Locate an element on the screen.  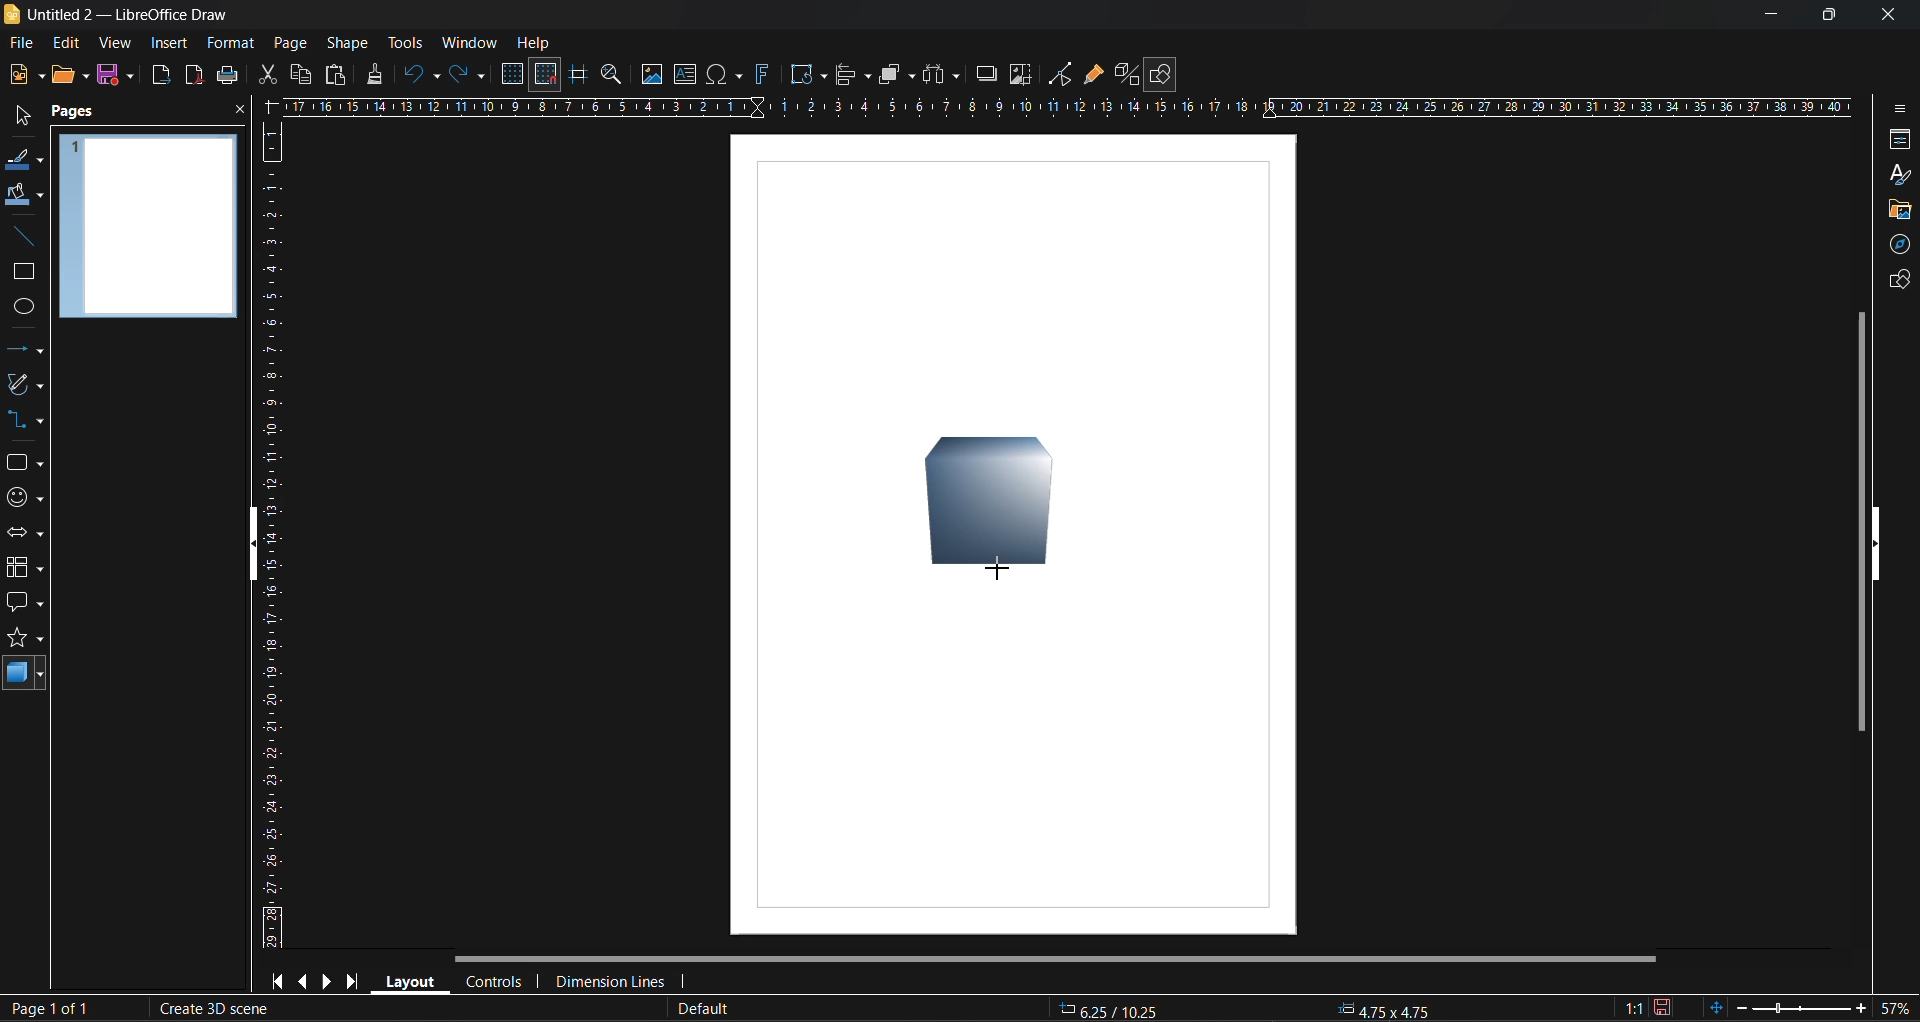
curves and polygons is located at coordinates (23, 386).